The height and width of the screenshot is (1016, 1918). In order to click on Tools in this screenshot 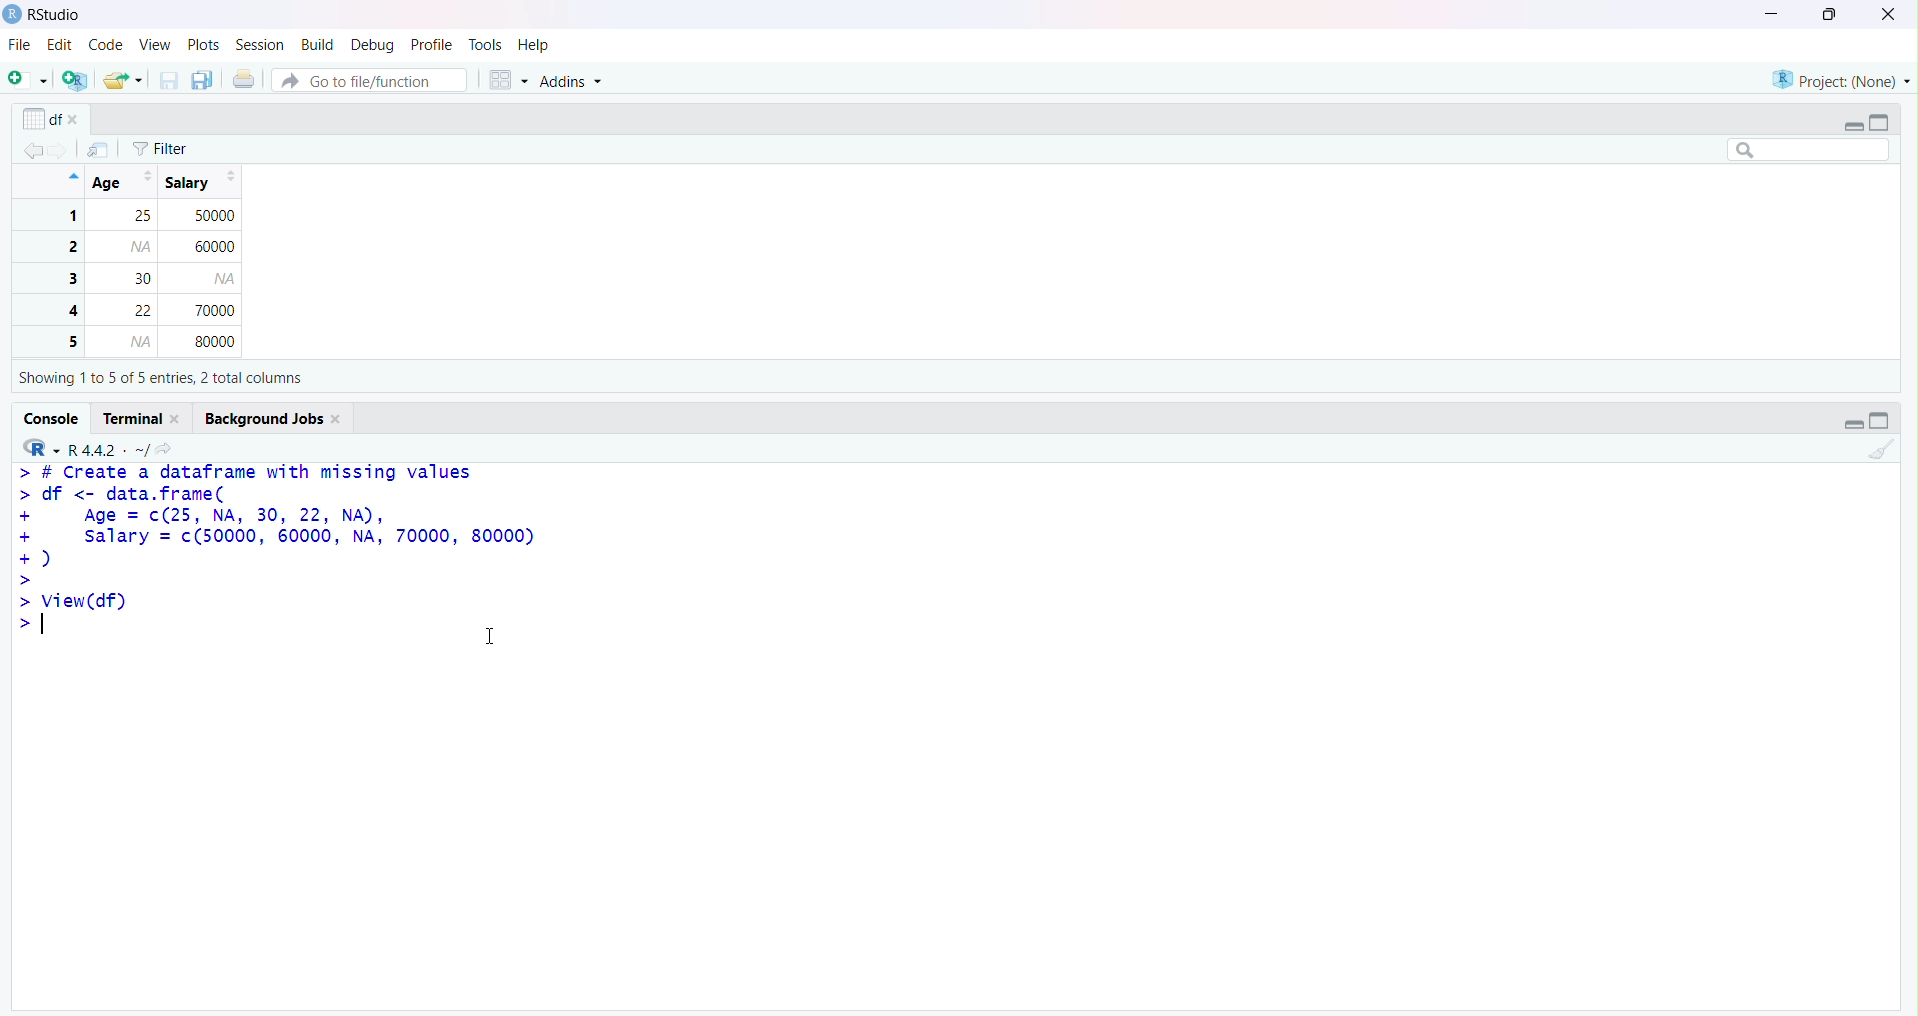, I will do `click(487, 45)`.